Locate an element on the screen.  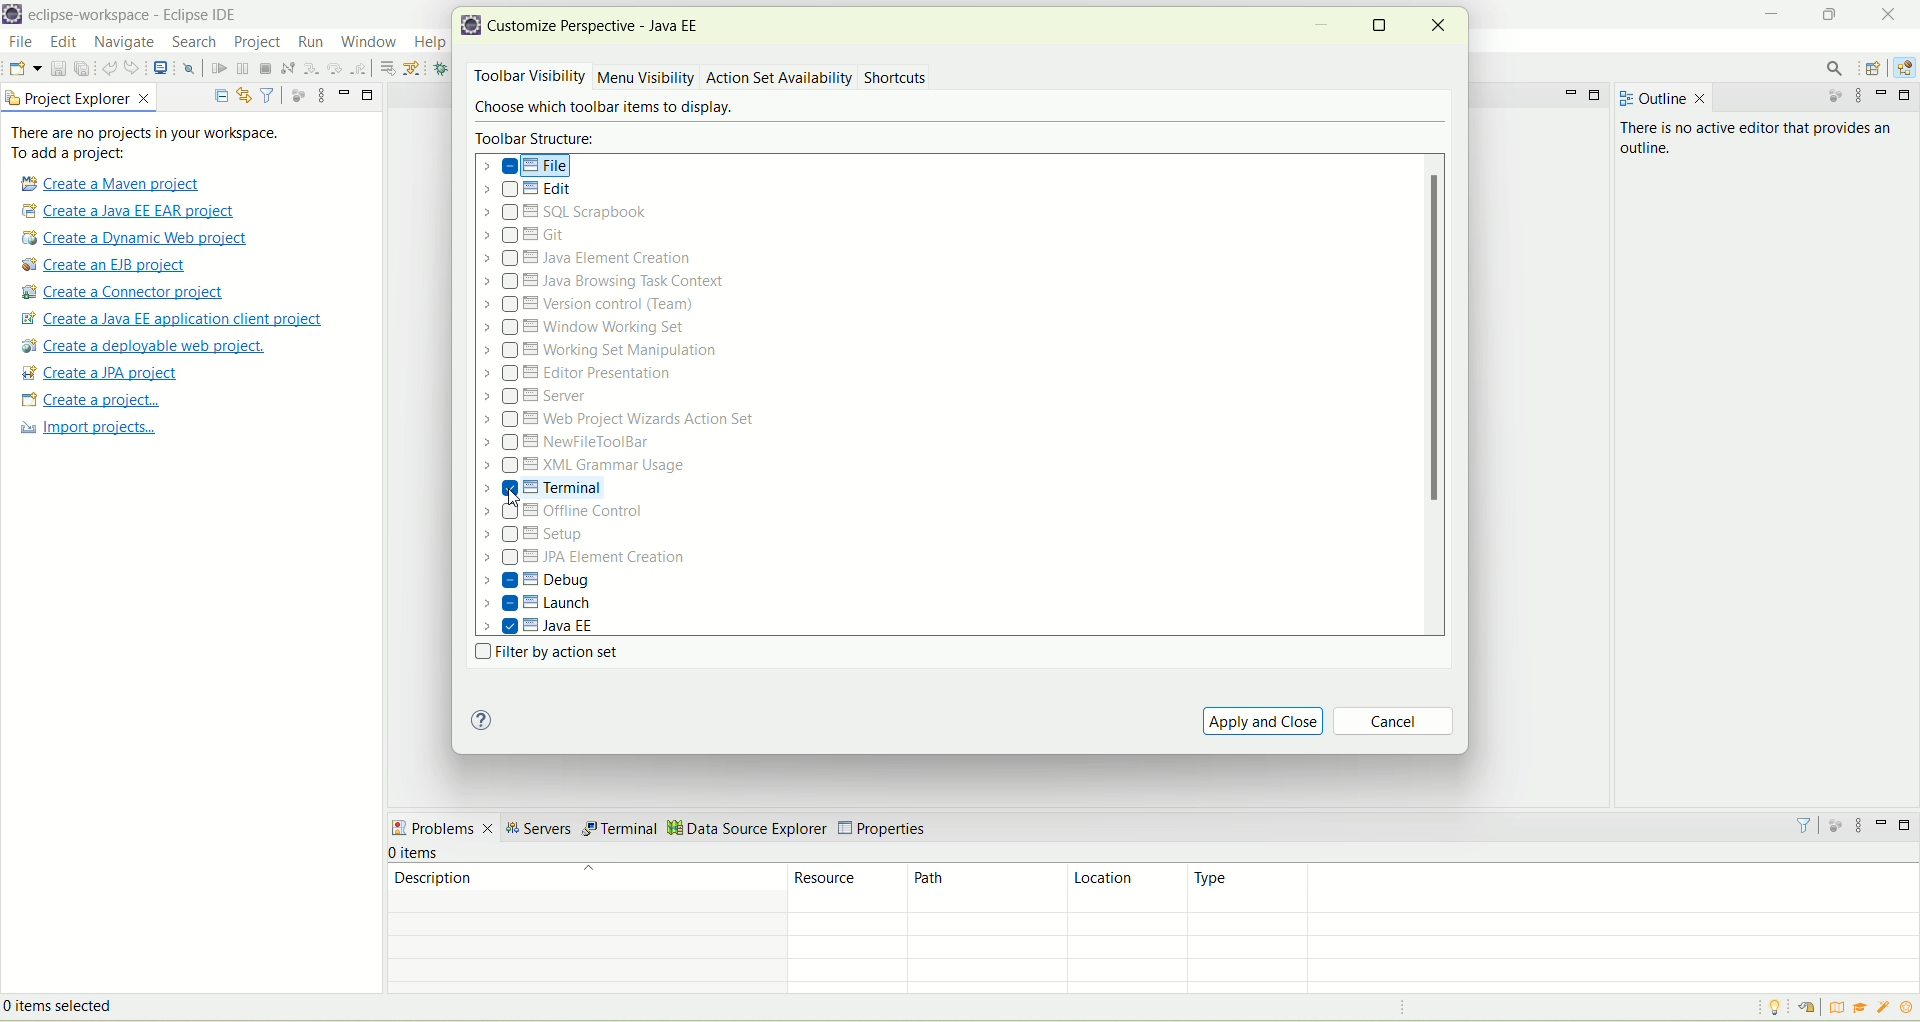
menu visibility is located at coordinates (646, 79).